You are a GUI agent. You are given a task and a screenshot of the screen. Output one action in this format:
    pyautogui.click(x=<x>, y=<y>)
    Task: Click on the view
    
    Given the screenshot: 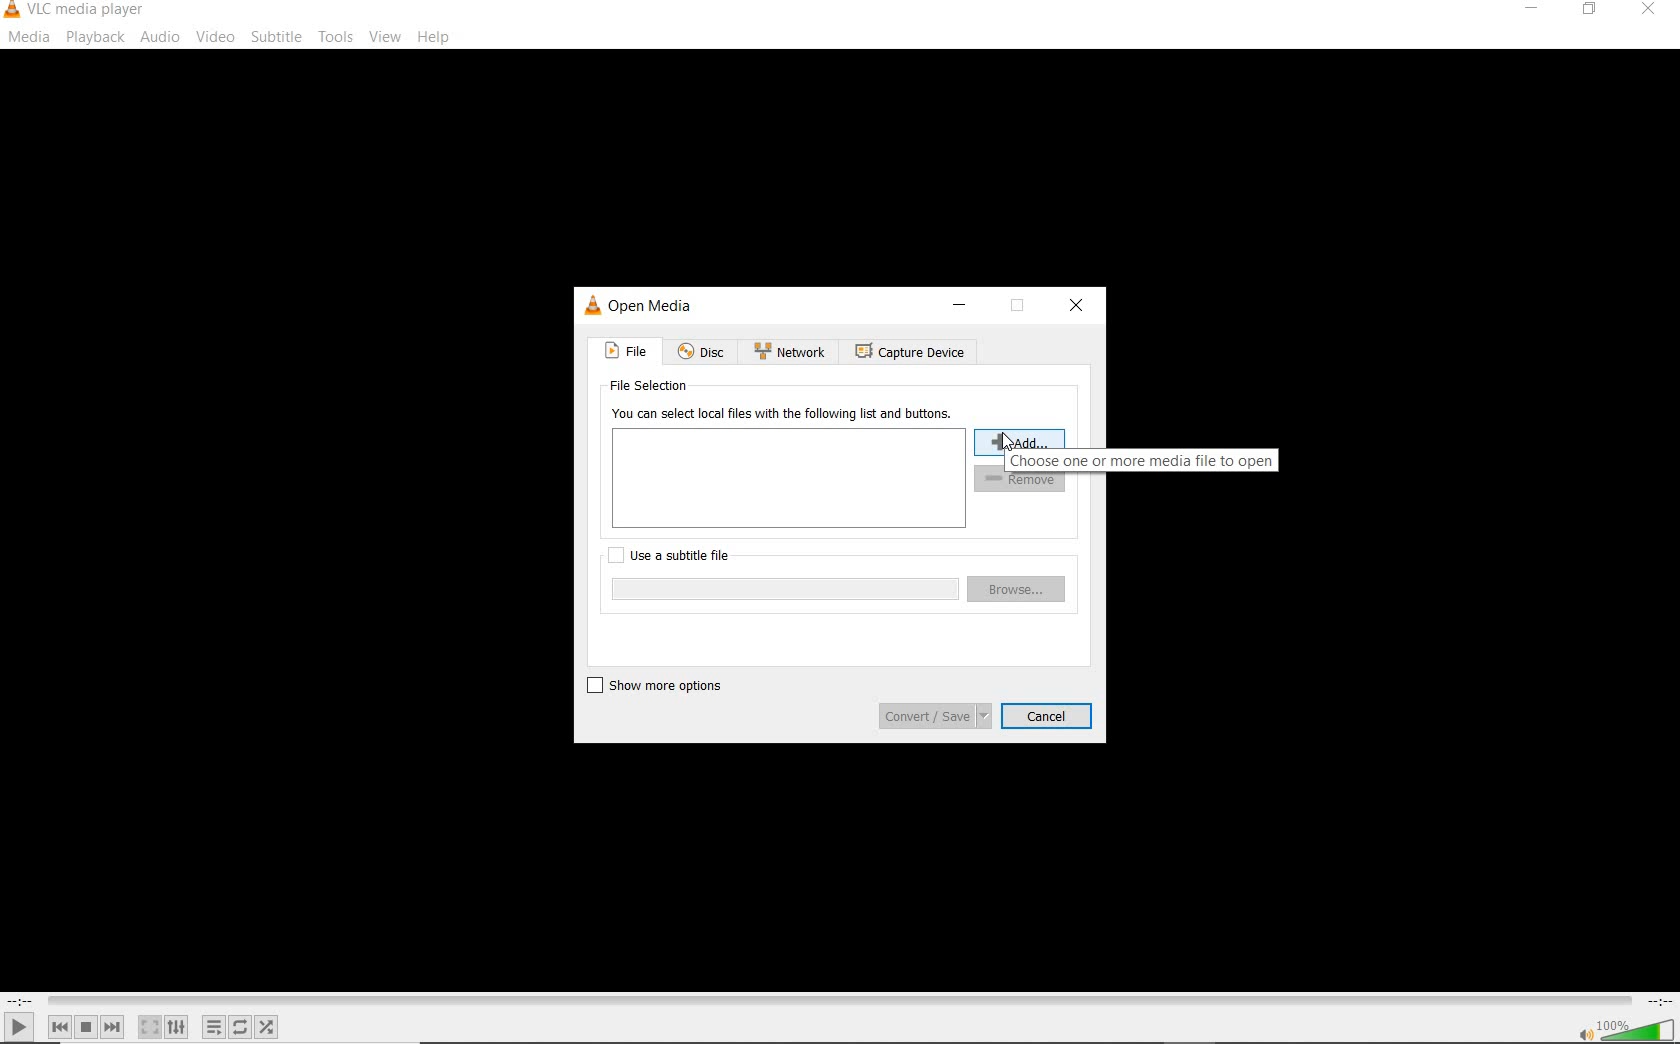 What is the action you would take?
    pyautogui.click(x=386, y=37)
    